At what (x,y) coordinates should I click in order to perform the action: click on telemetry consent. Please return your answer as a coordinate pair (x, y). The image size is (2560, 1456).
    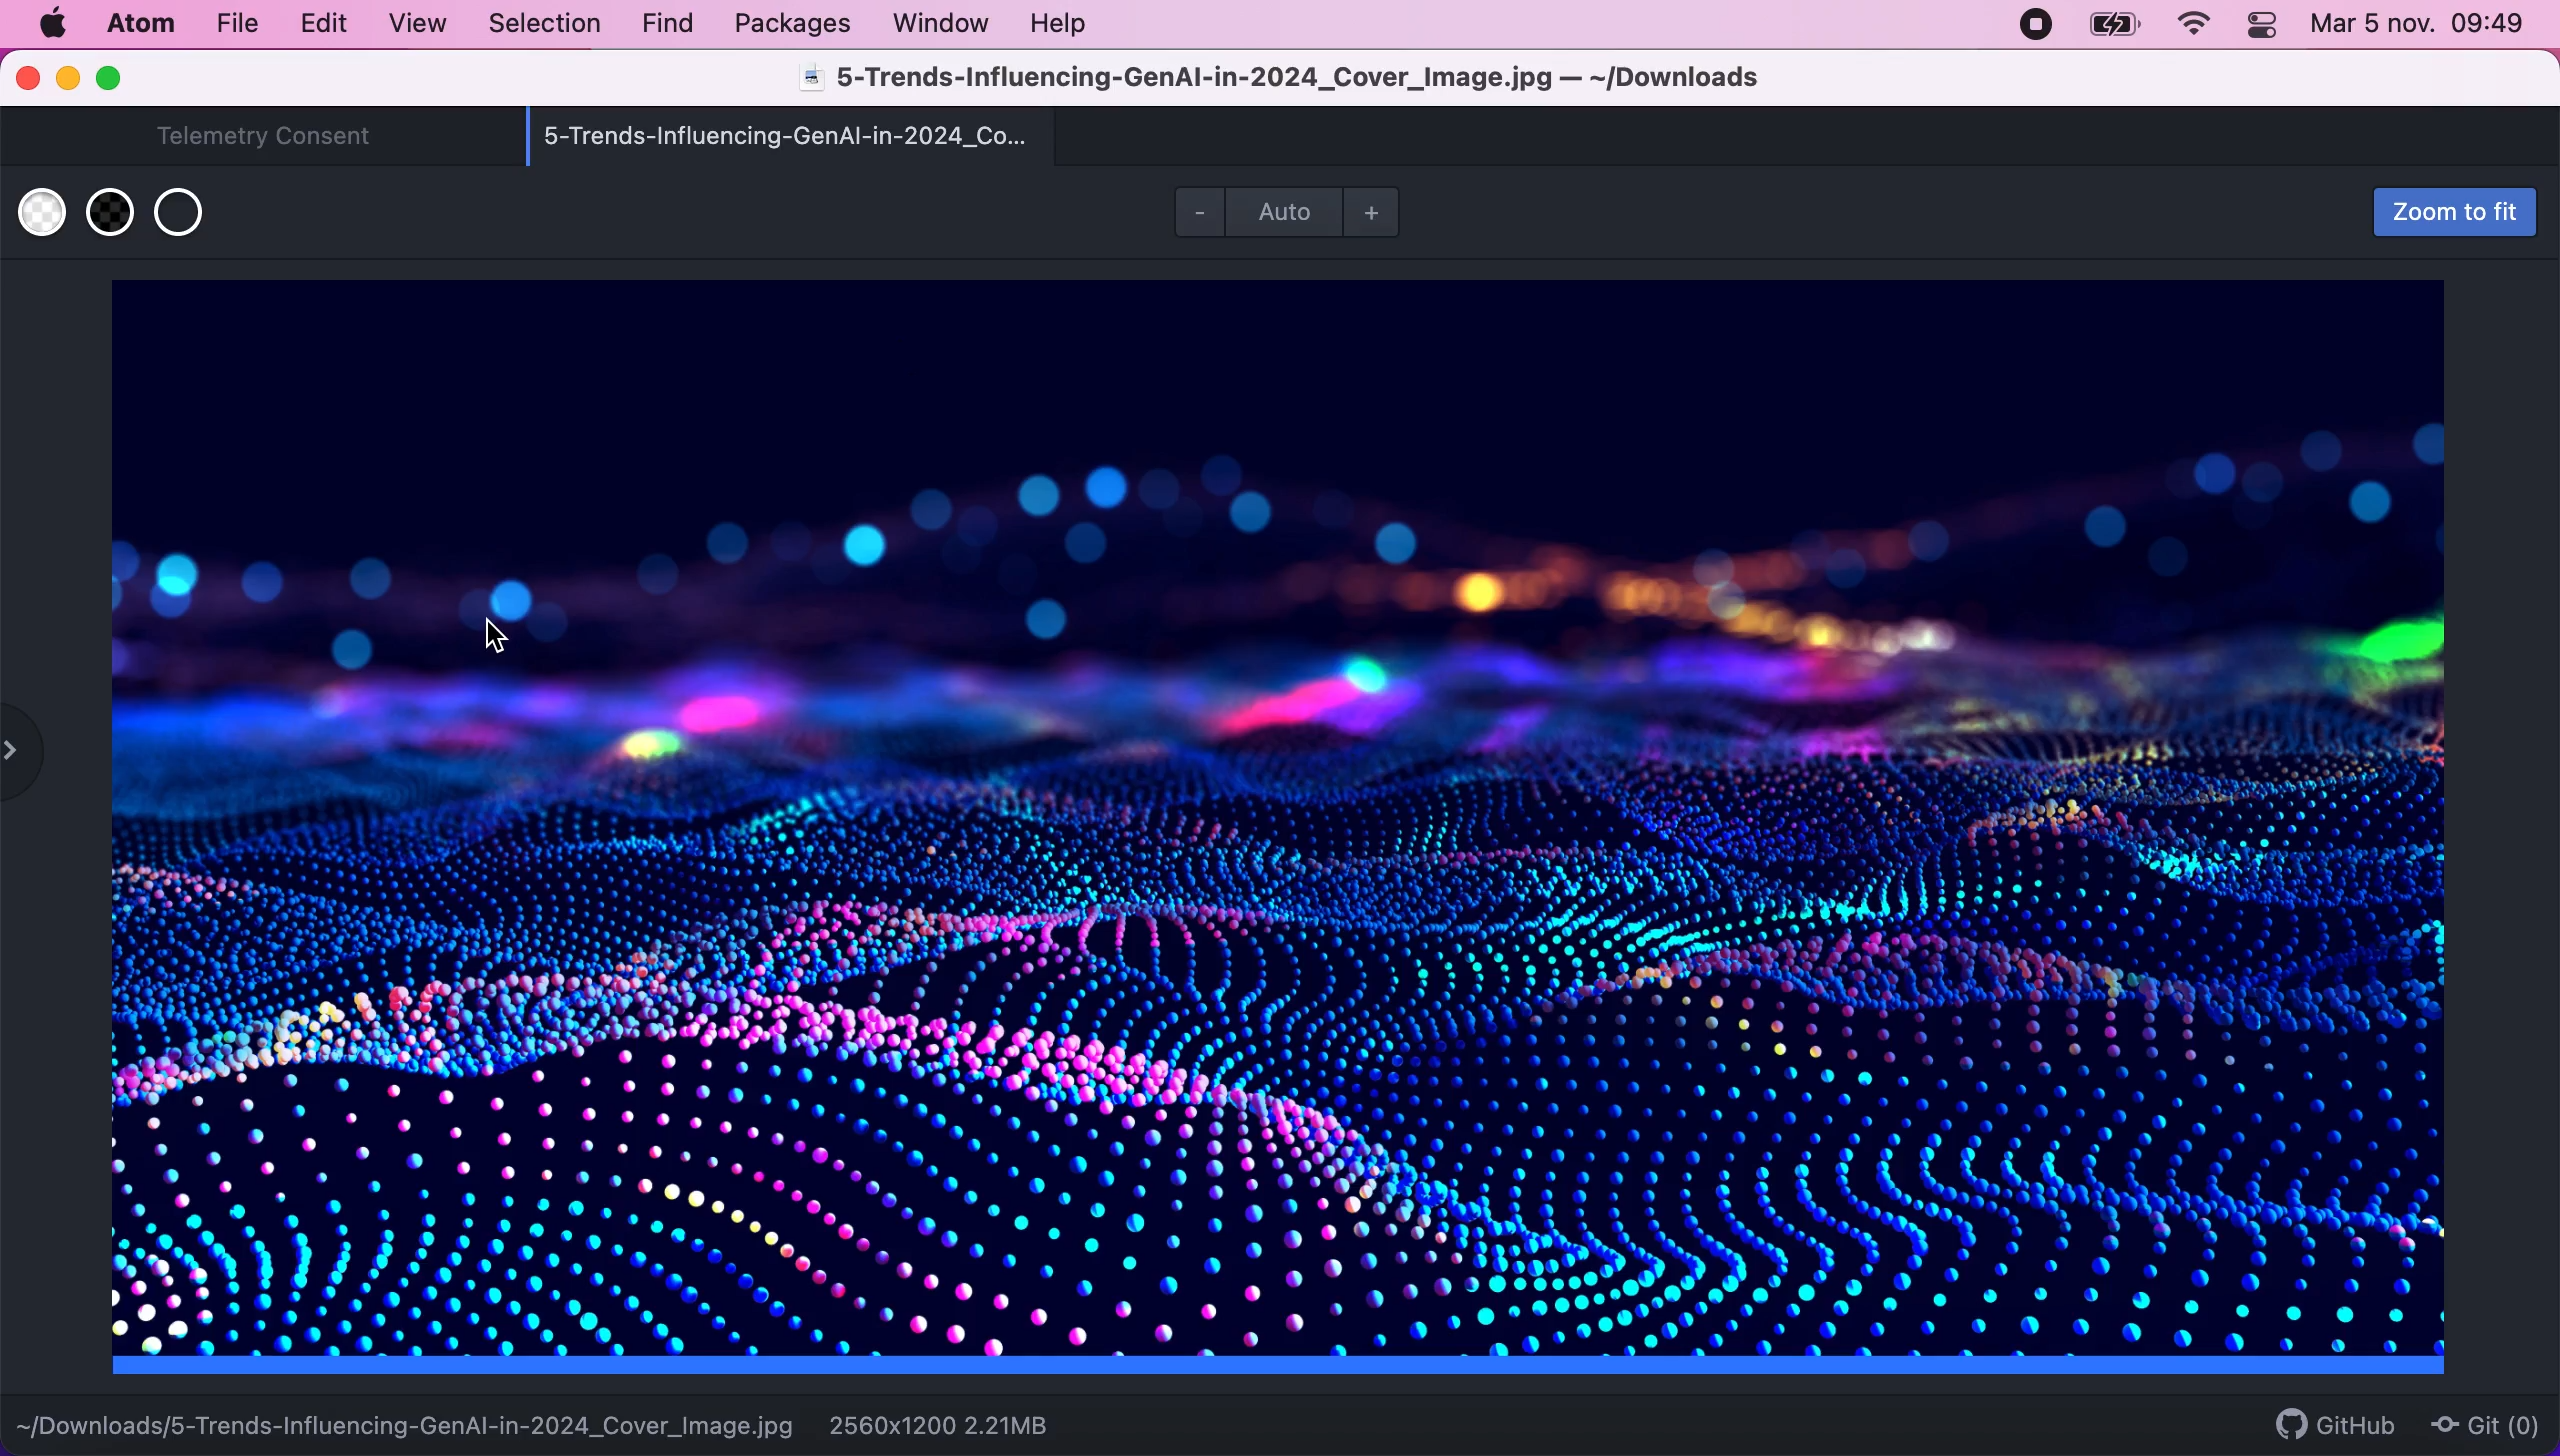
    Looking at the image, I should click on (259, 137).